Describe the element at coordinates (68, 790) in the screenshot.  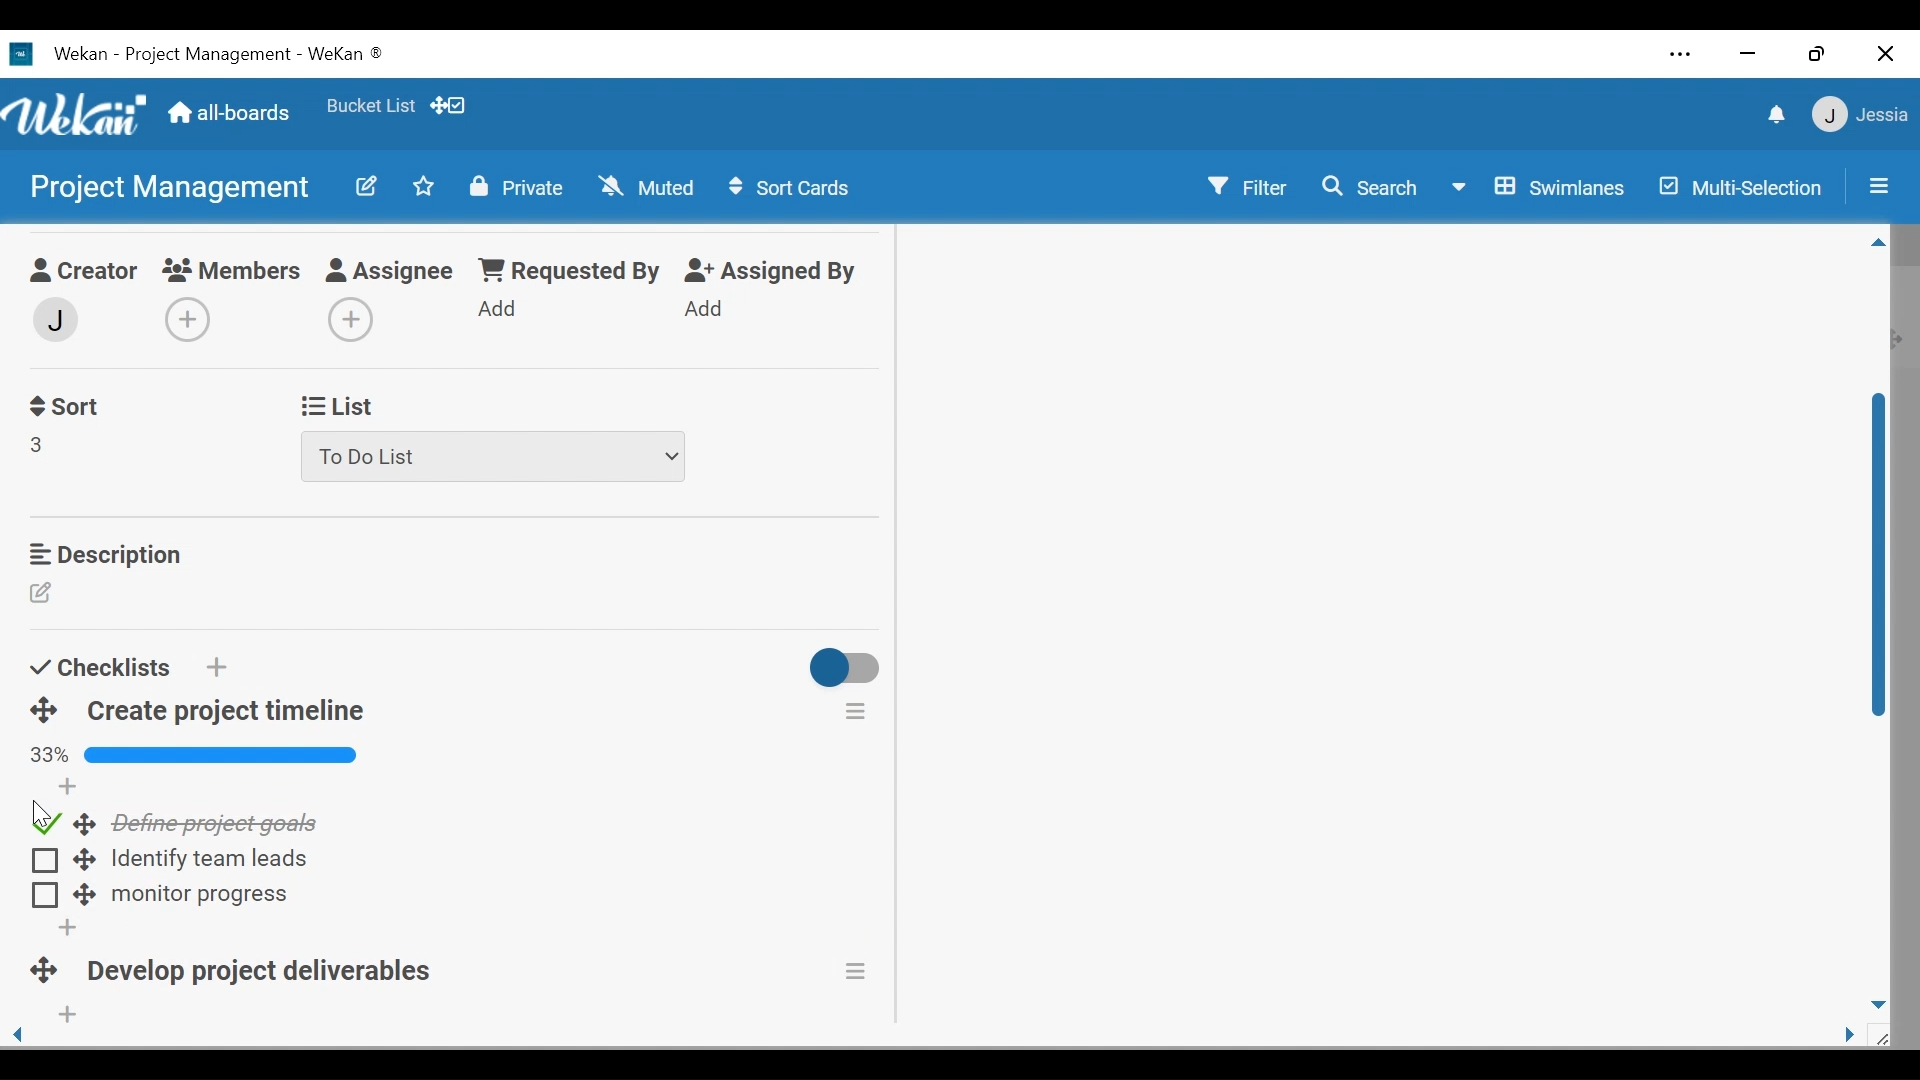
I see `add` at that location.